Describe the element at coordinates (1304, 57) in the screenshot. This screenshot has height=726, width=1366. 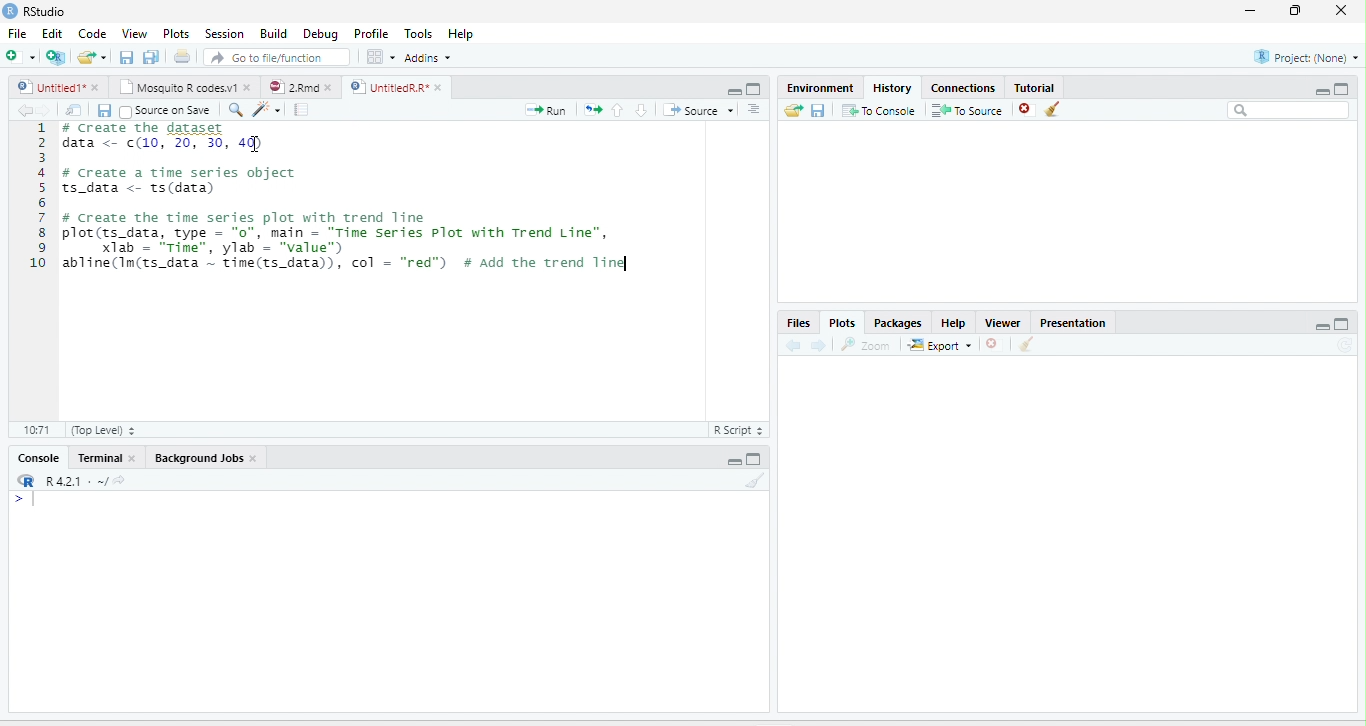
I see `Project: (None)` at that location.